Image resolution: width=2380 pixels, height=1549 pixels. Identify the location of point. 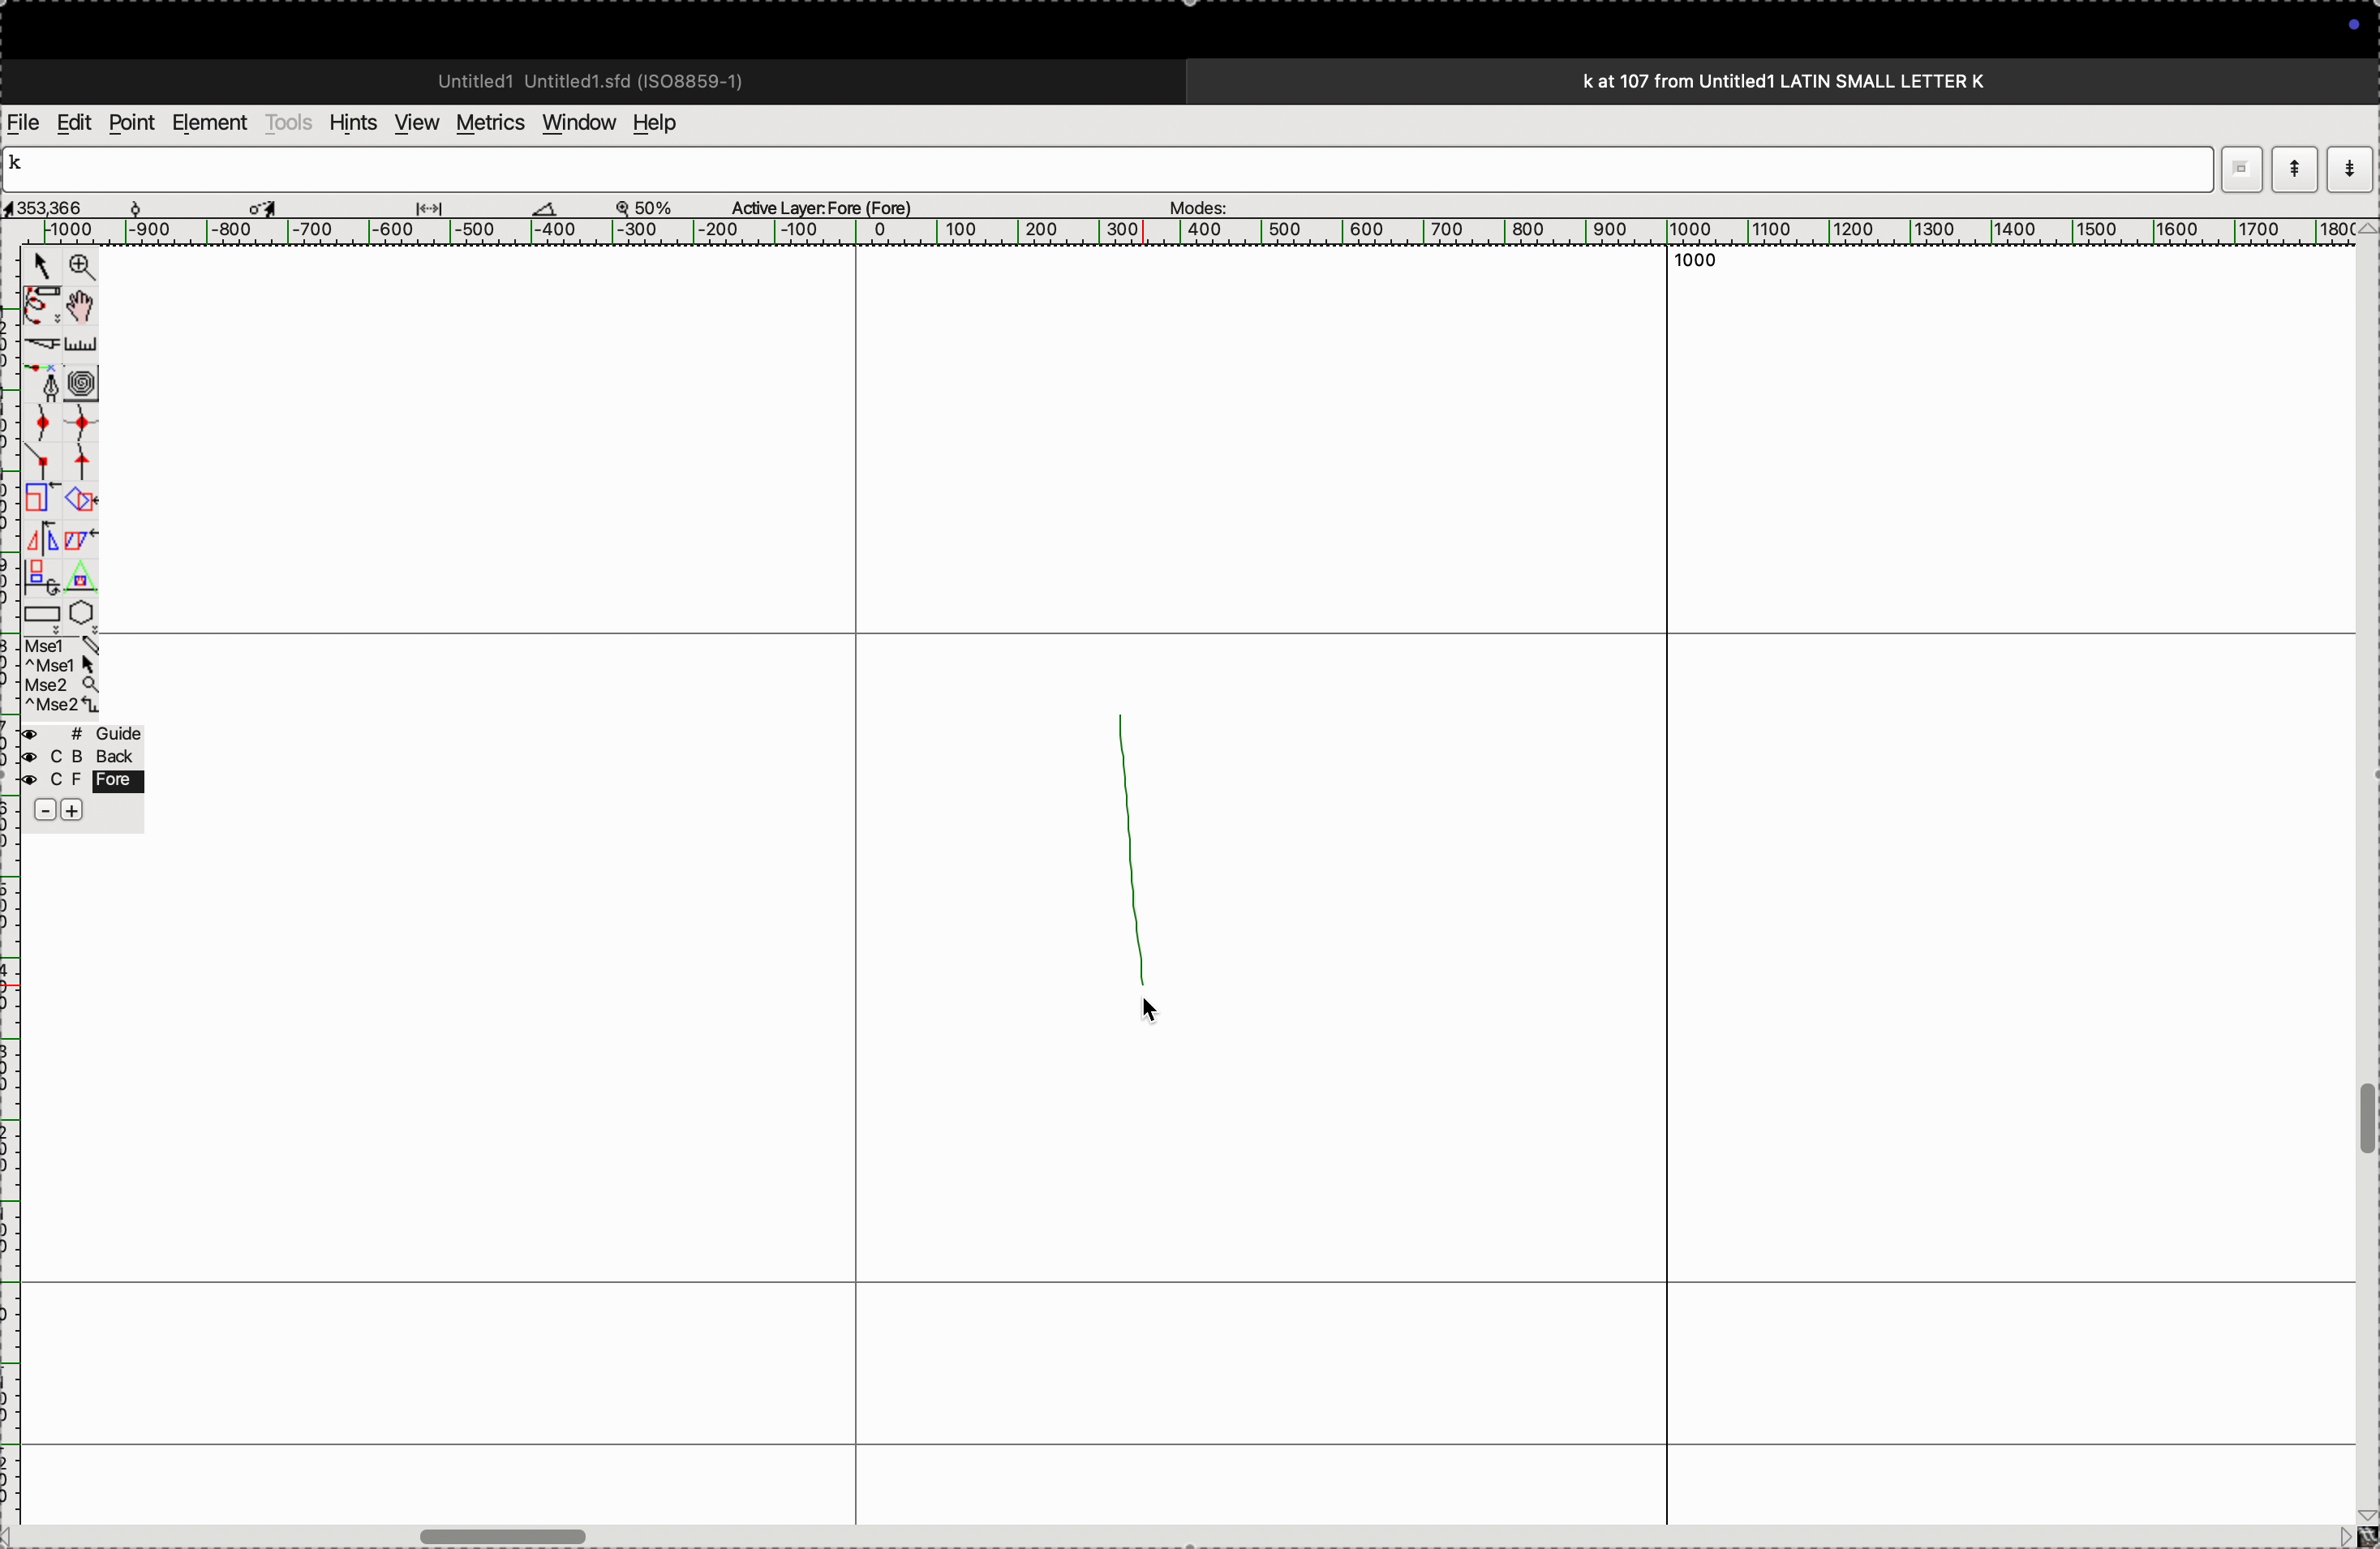
(131, 123).